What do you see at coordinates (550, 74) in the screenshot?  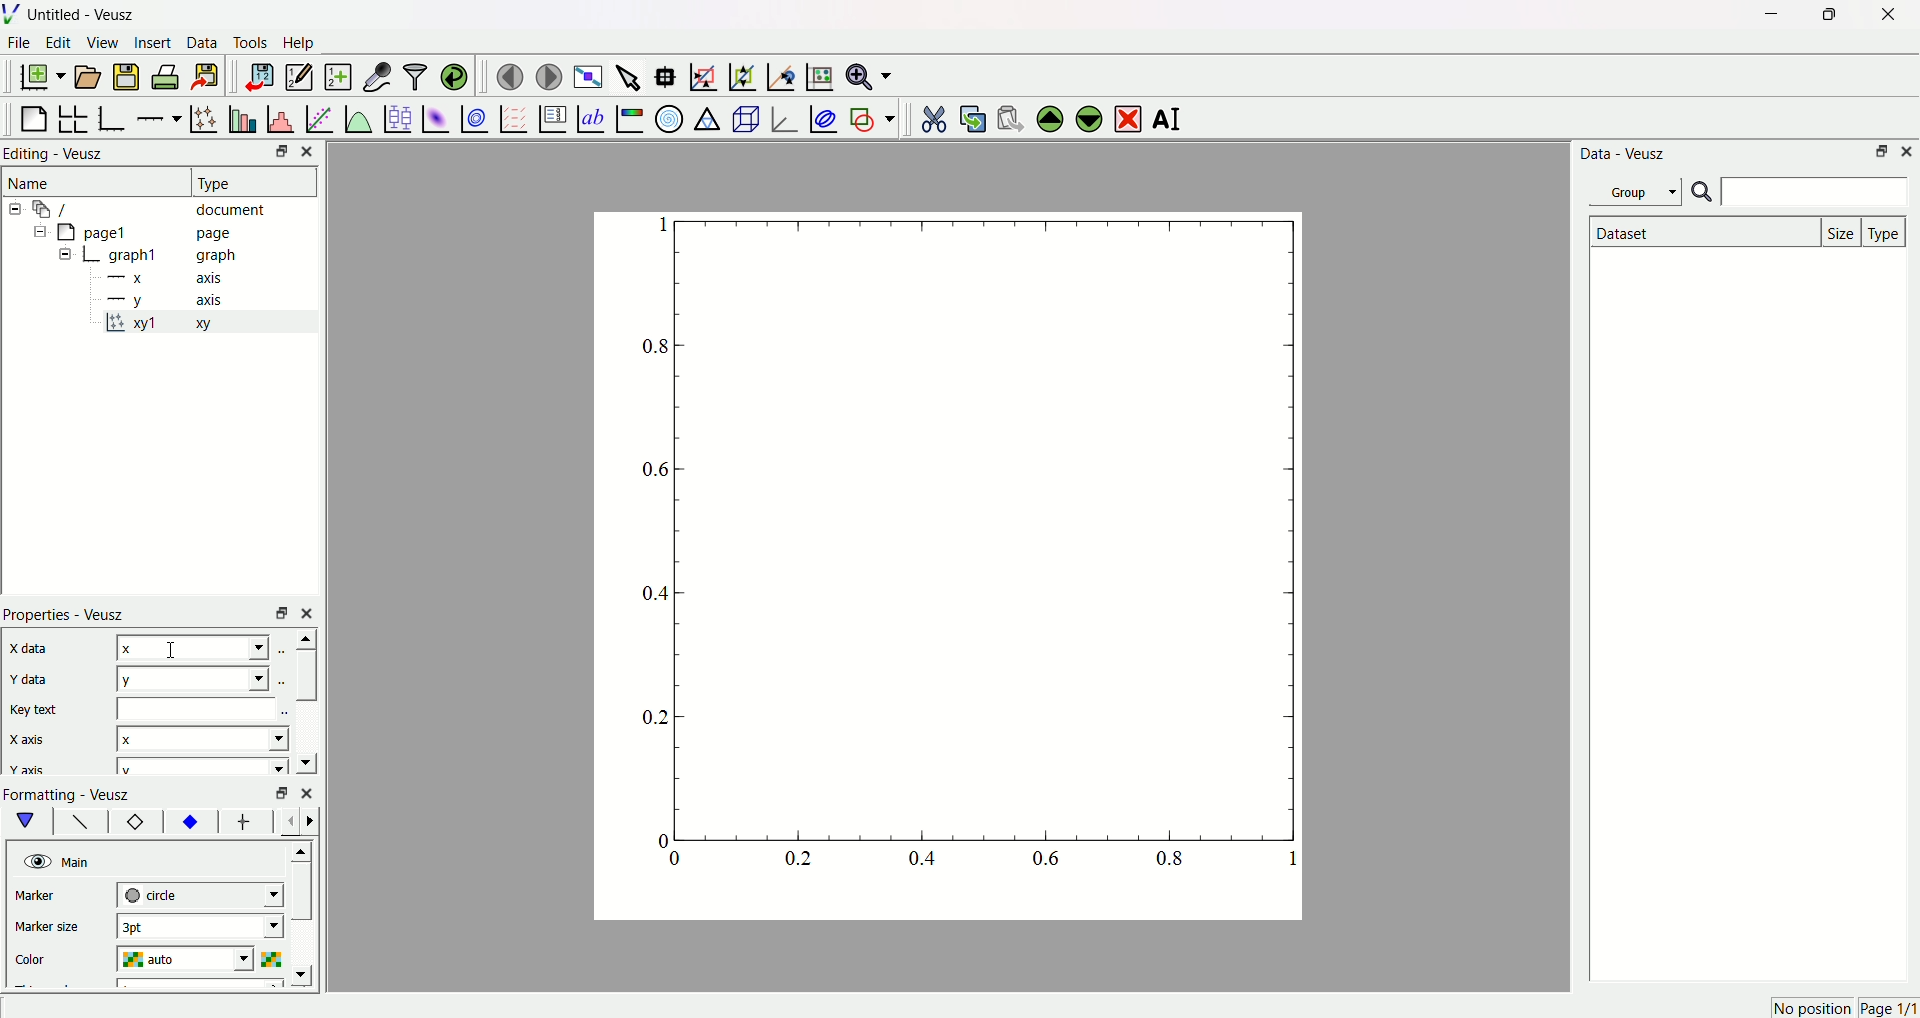 I see `move to next page` at bounding box center [550, 74].